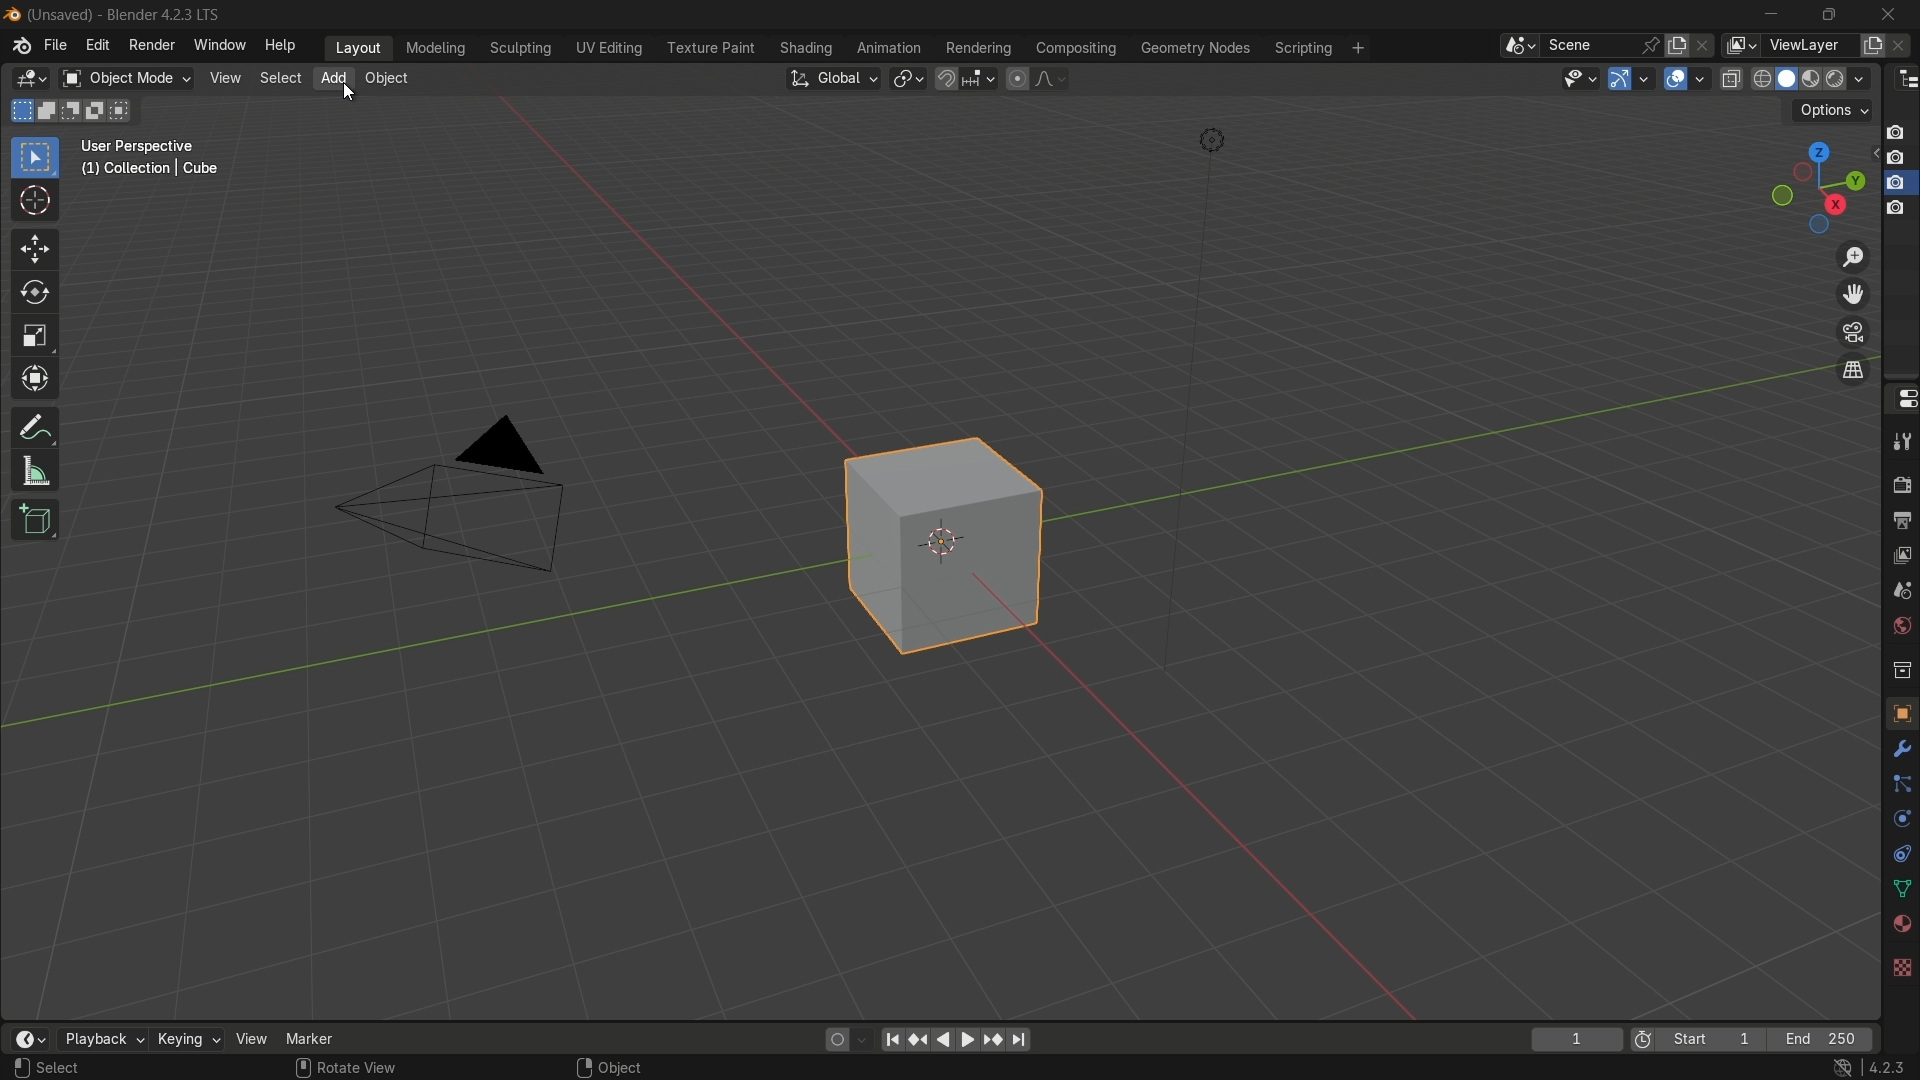 The width and height of the screenshot is (1920, 1080). What do you see at coordinates (1902, 45) in the screenshot?
I see `remove layer` at bounding box center [1902, 45].